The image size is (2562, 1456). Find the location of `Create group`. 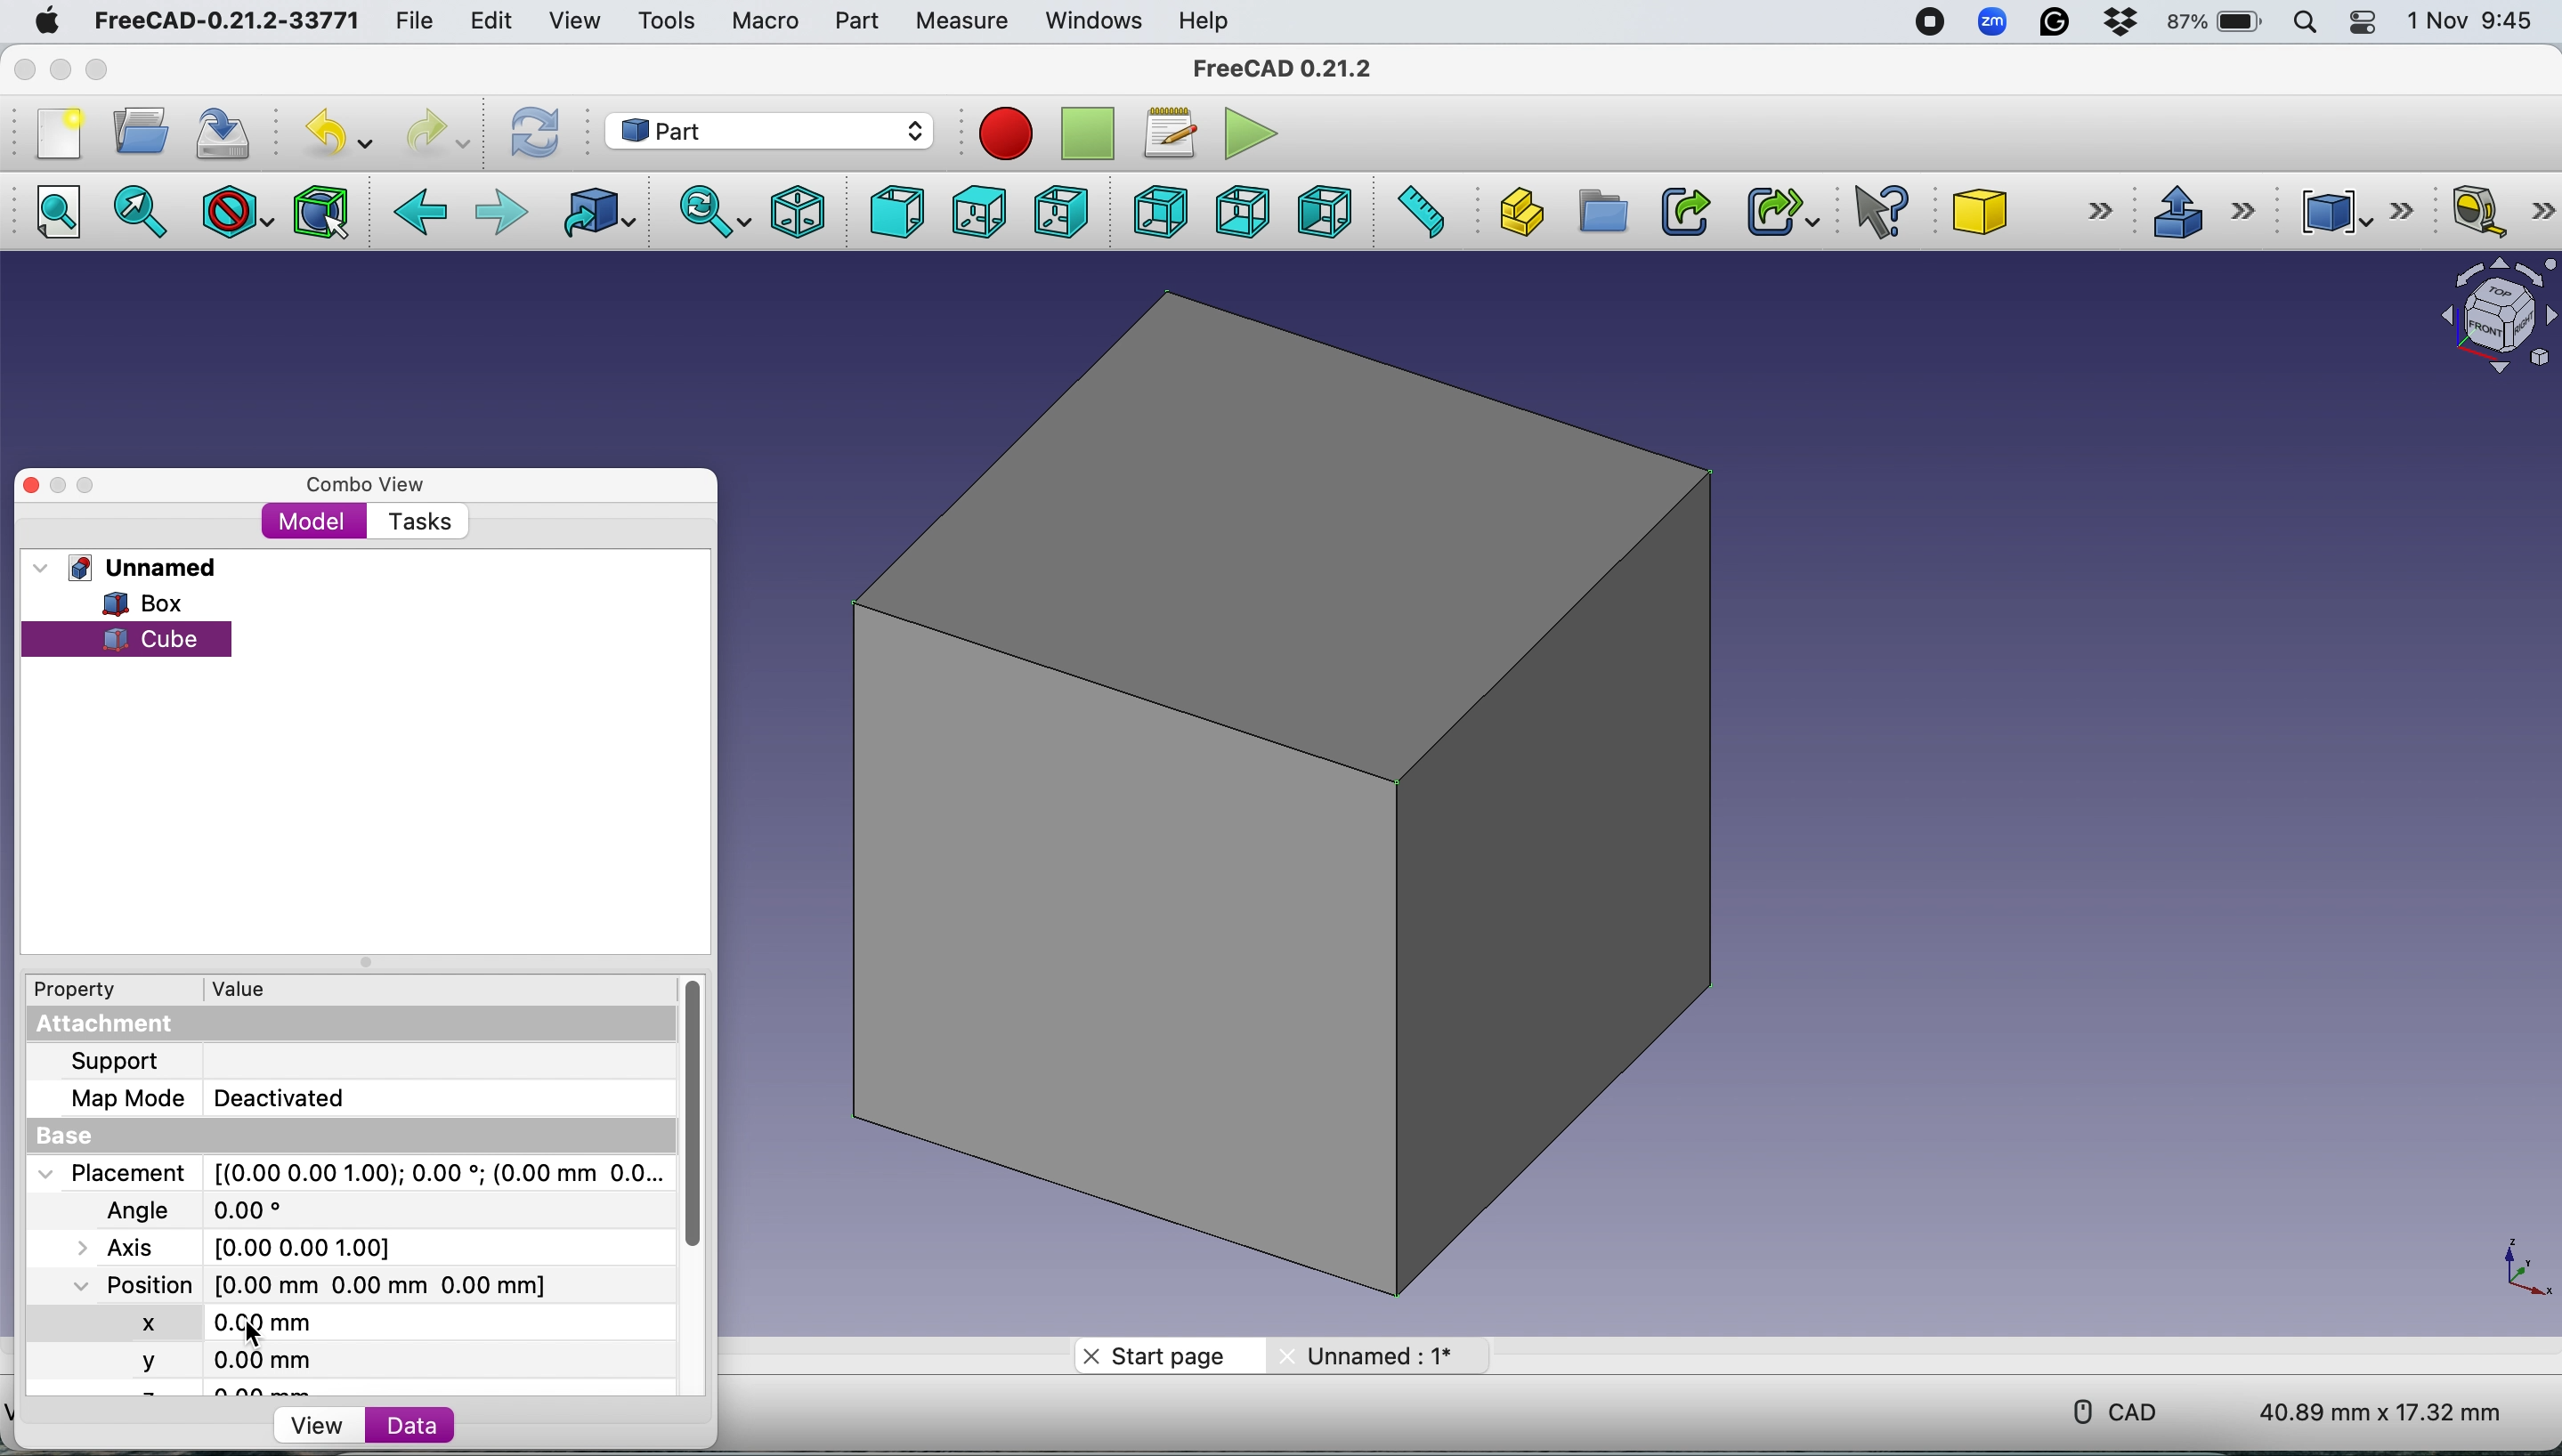

Create group is located at coordinates (1600, 212).